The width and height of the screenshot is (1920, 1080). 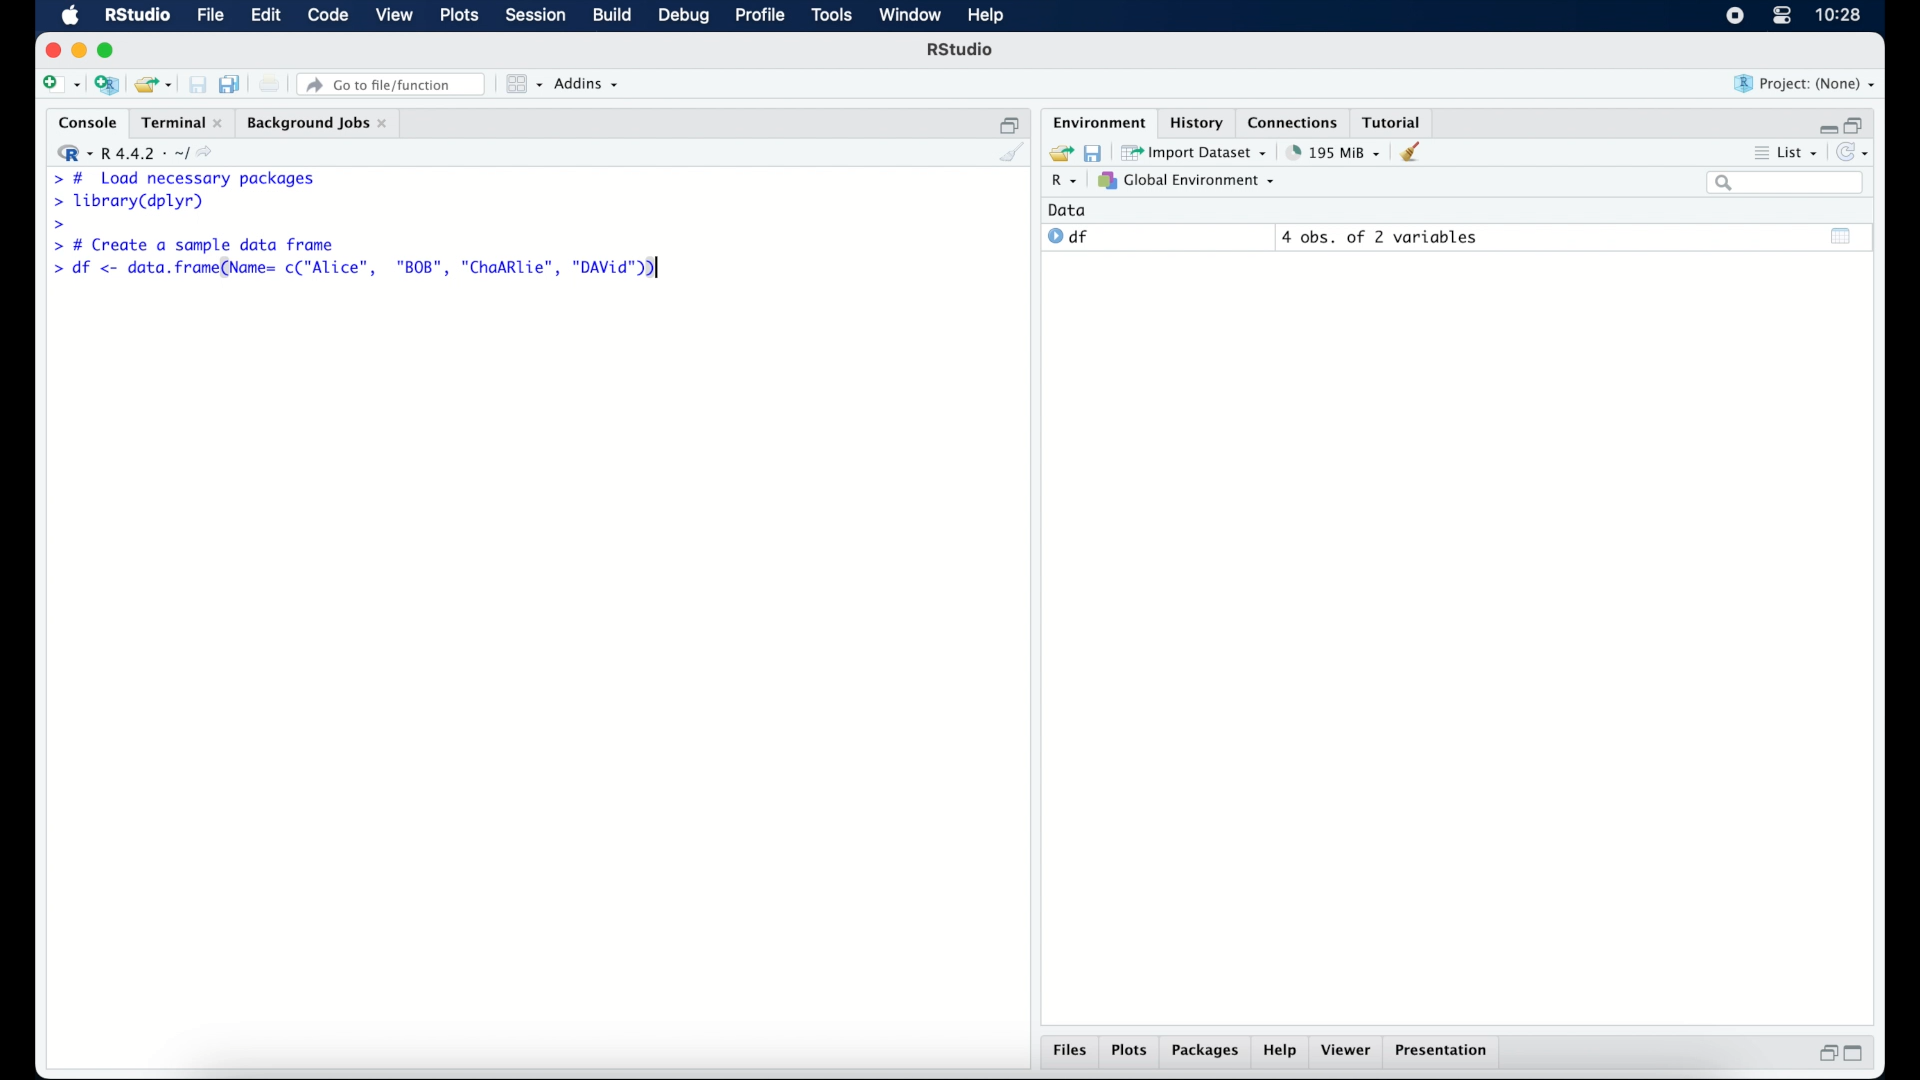 What do you see at coordinates (1070, 1053) in the screenshot?
I see `files` at bounding box center [1070, 1053].